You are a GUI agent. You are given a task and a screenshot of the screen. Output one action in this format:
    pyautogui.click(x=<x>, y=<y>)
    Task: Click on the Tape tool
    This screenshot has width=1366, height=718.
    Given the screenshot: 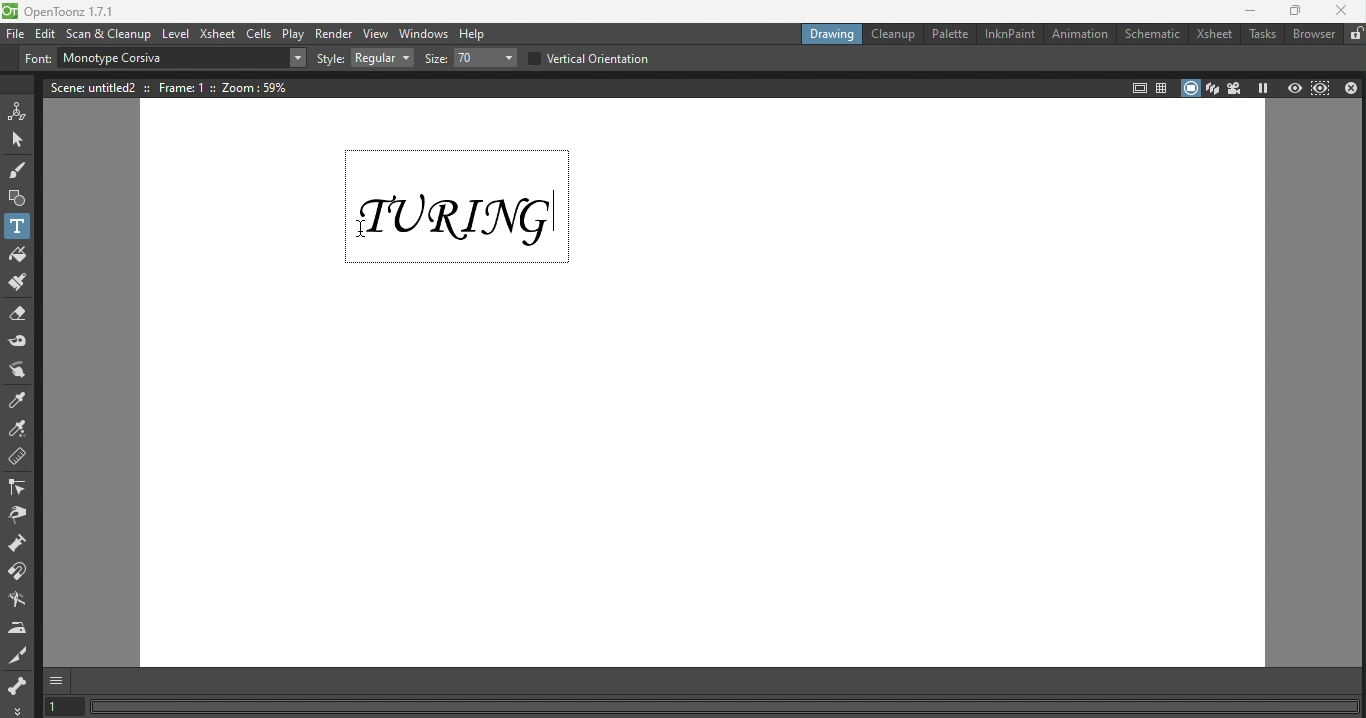 What is the action you would take?
    pyautogui.click(x=20, y=343)
    